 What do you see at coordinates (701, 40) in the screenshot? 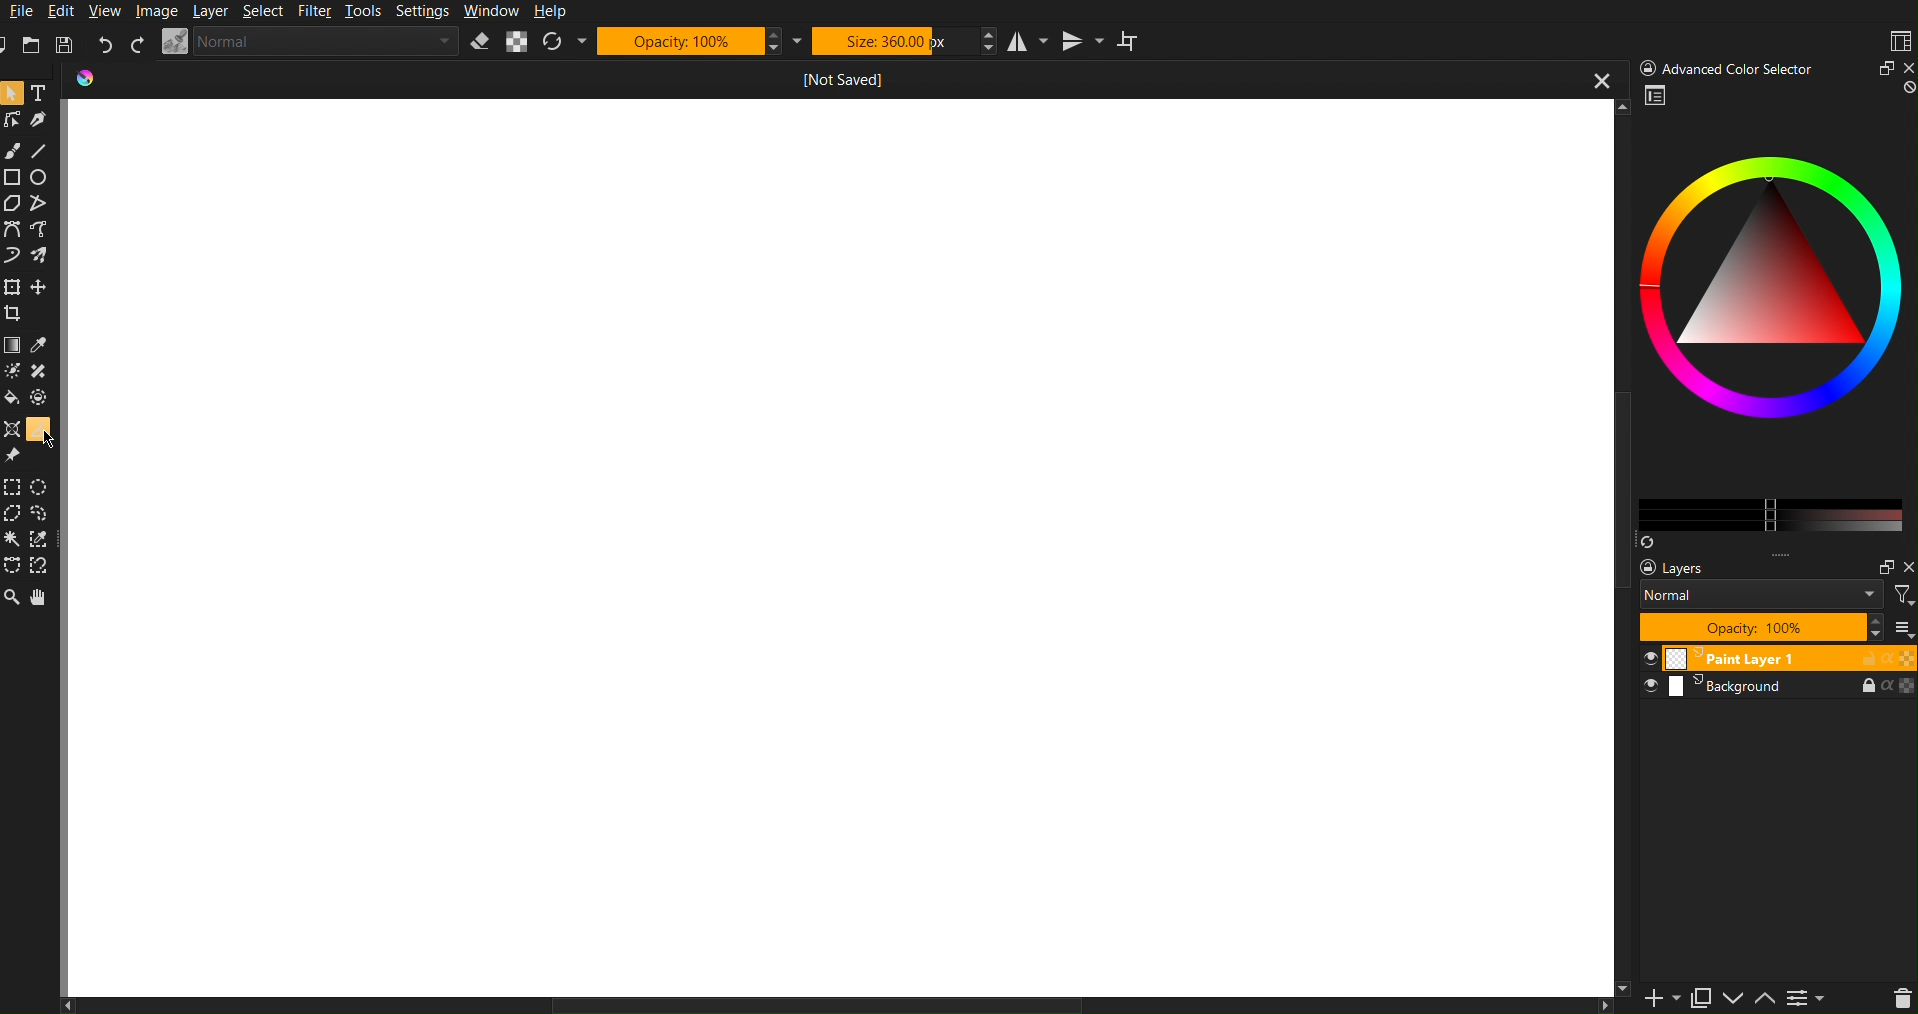
I see `Opacity` at bounding box center [701, 40].